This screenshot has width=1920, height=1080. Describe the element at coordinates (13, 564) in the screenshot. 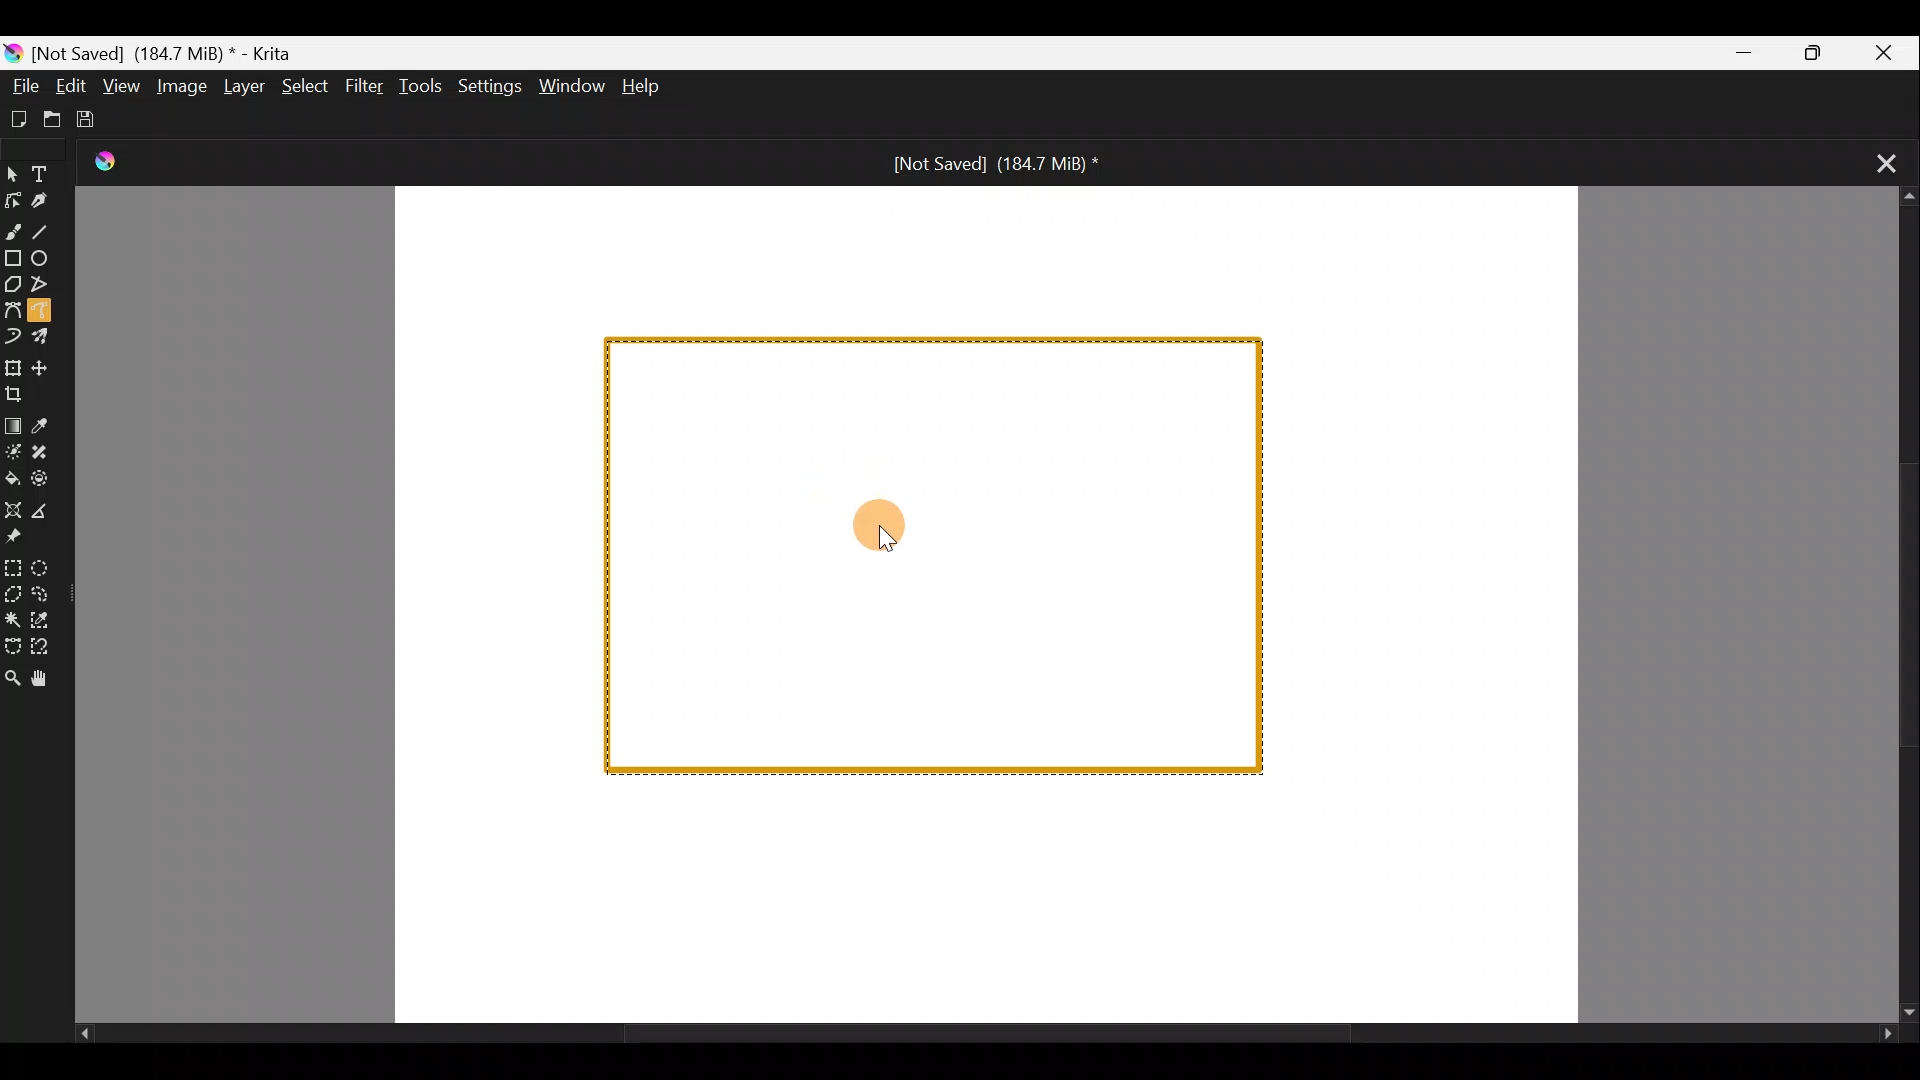

I see `Rectangular selection tool` at that location.